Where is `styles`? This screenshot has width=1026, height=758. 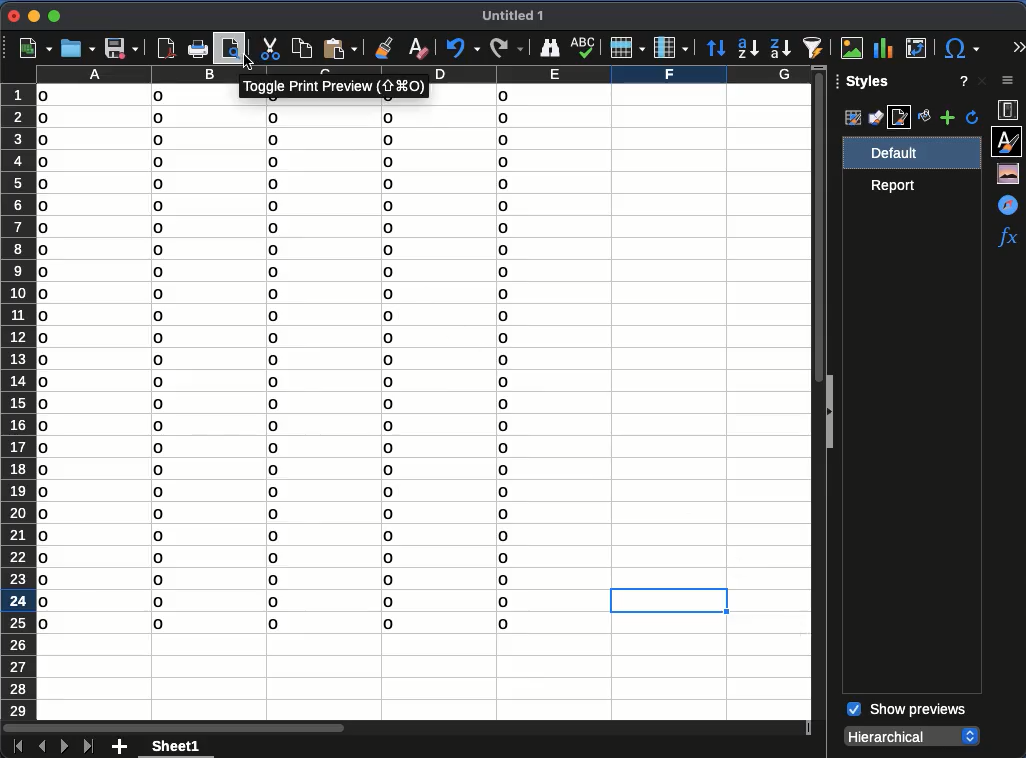 styles is located at coordinates (865, 84).